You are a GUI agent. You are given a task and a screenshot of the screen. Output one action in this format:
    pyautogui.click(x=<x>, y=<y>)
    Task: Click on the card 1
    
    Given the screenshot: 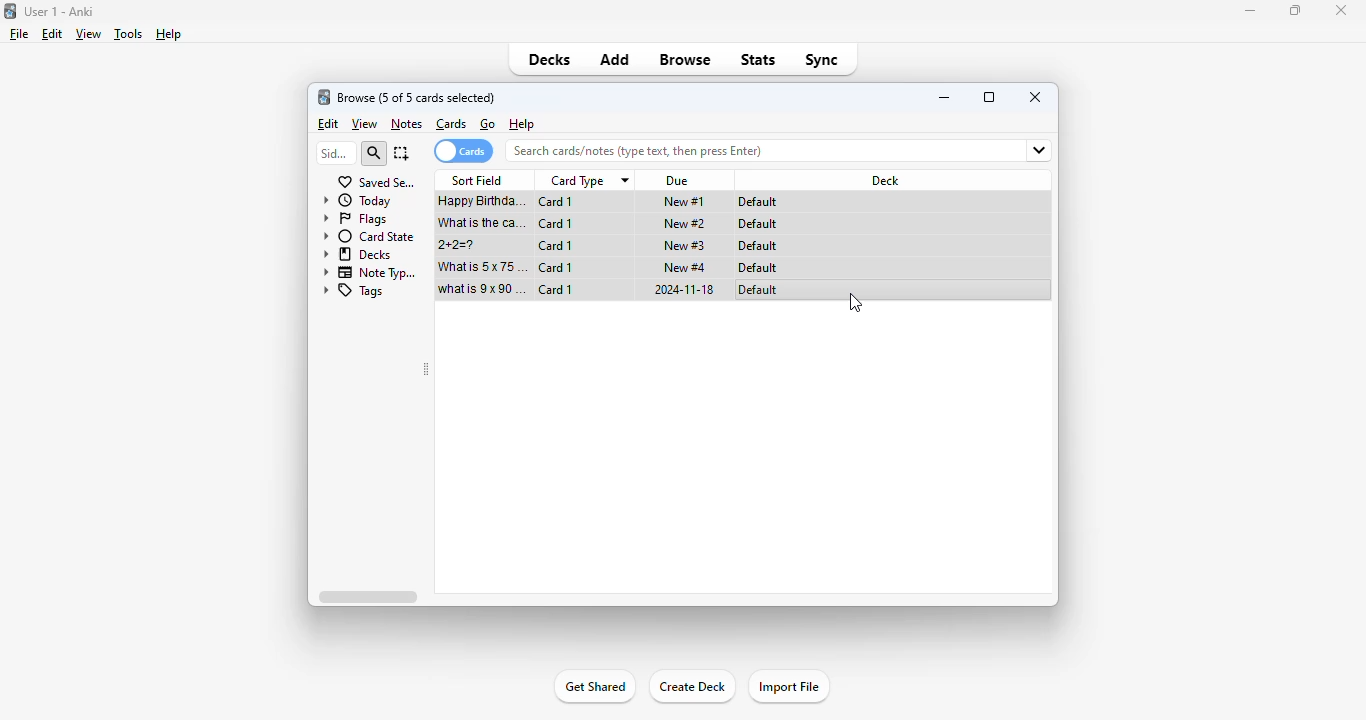 What is the action you would take?
    pyautogui.click(x=555, y=246)
    